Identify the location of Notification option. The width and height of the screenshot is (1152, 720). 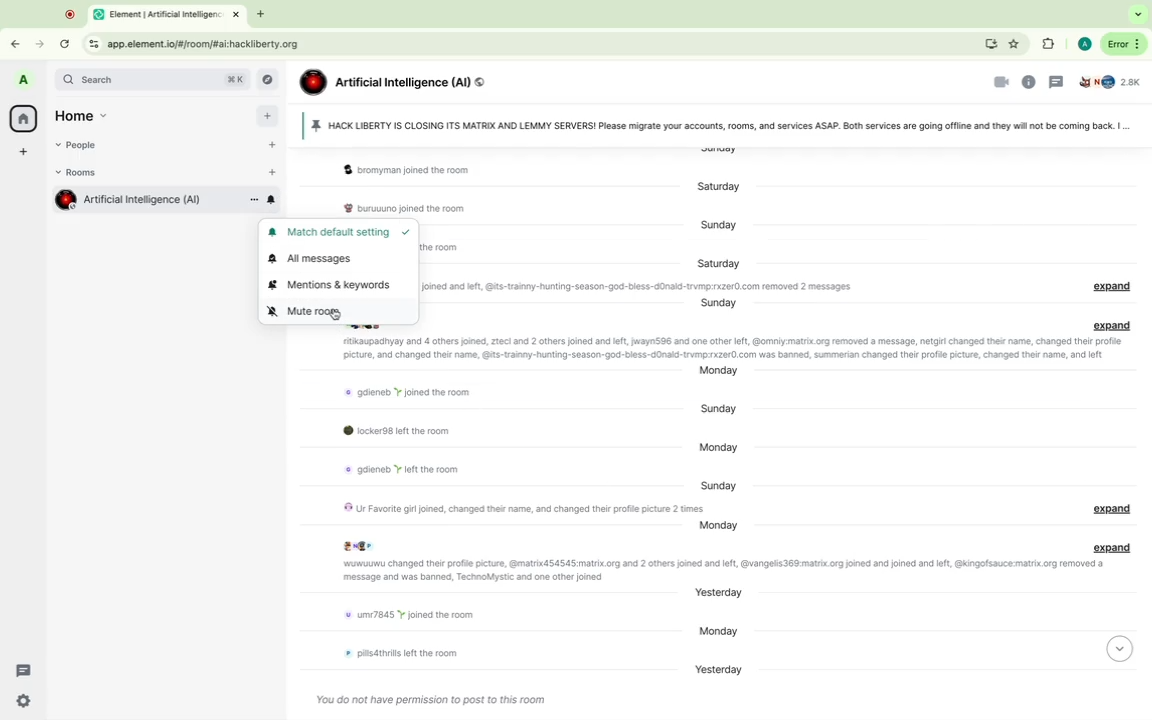
(271, 200).